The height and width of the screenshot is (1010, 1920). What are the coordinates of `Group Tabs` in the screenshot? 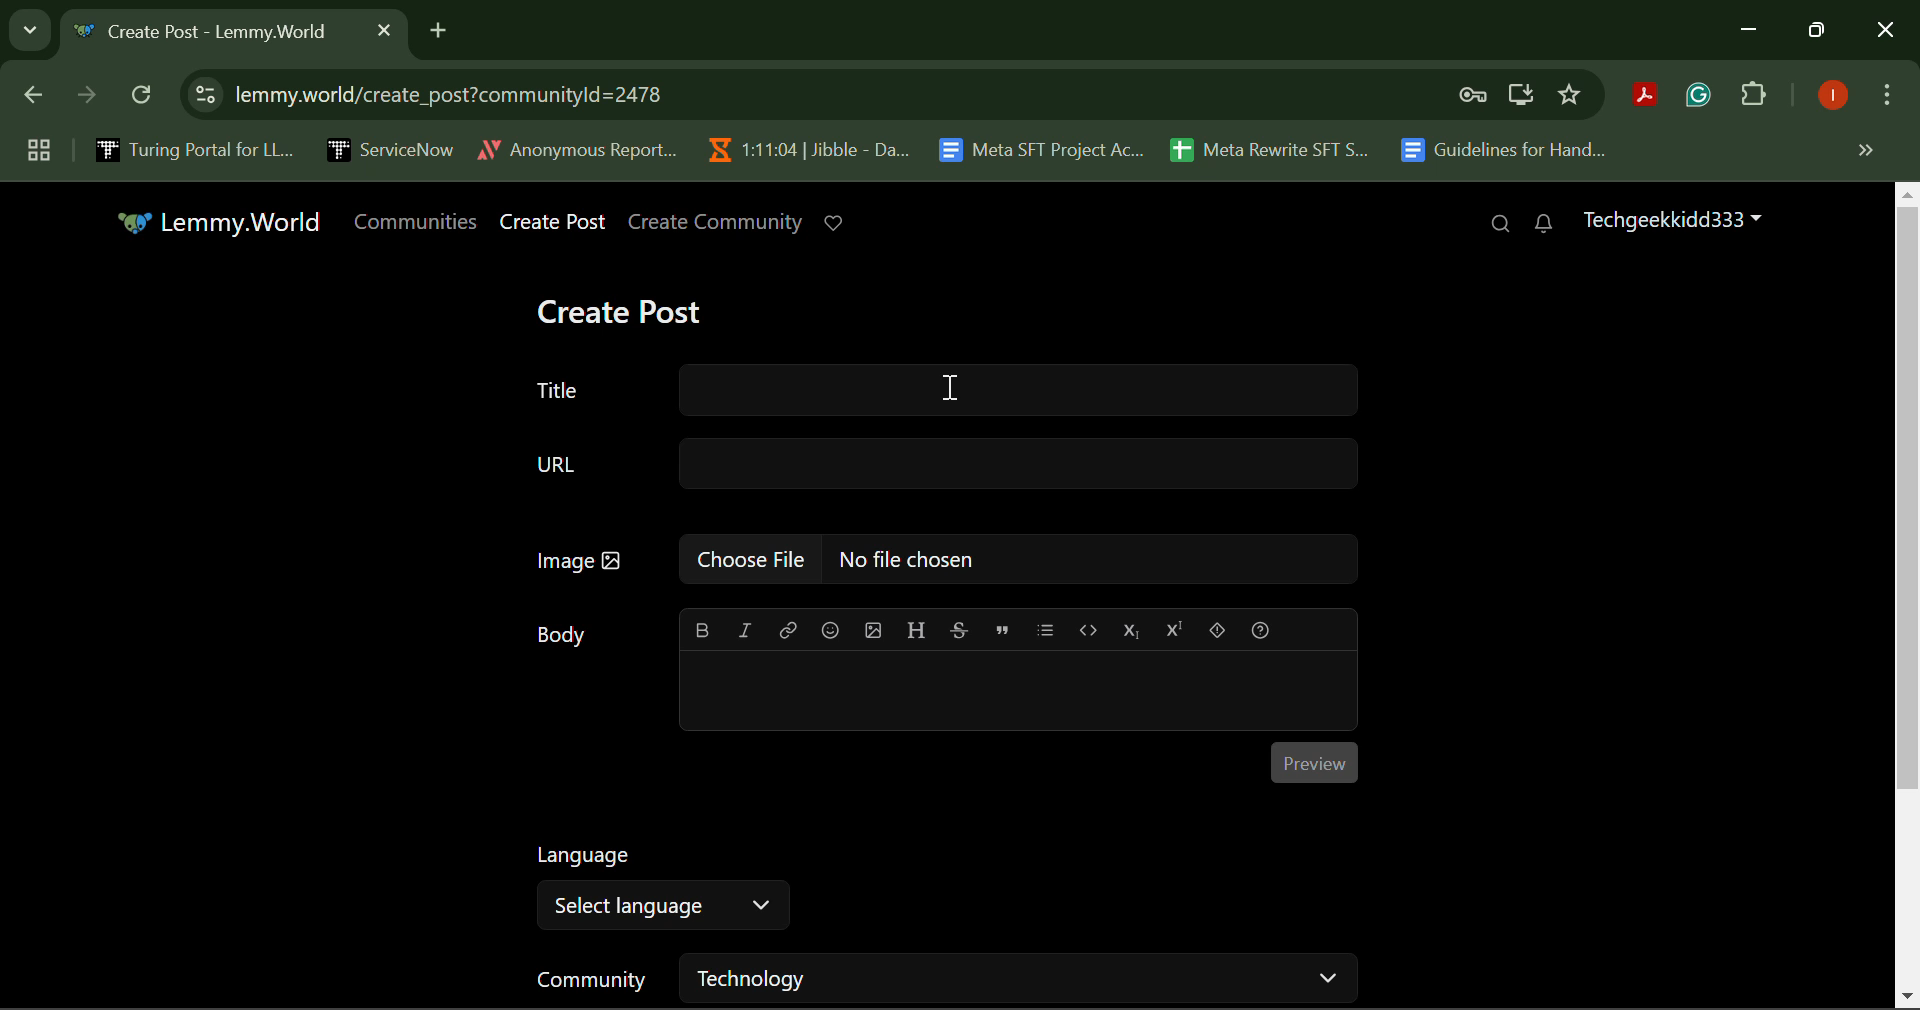 It's located at (38, 149).